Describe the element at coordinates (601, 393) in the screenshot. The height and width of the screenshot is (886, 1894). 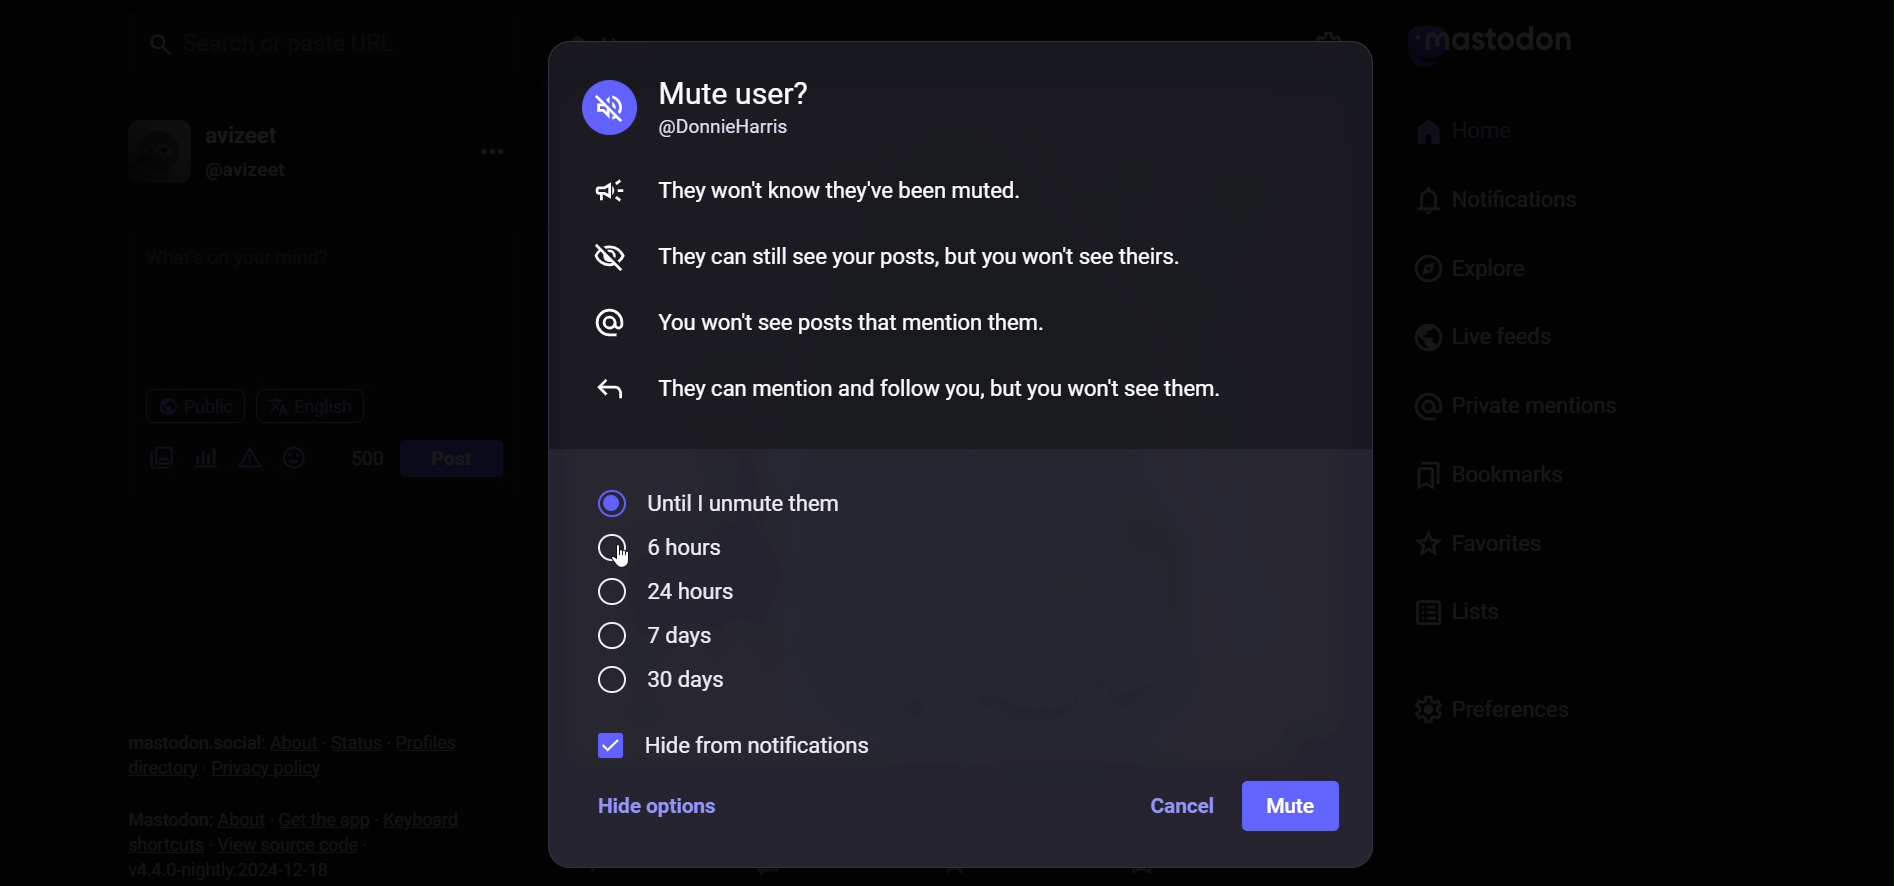
I see `reply` at that location.